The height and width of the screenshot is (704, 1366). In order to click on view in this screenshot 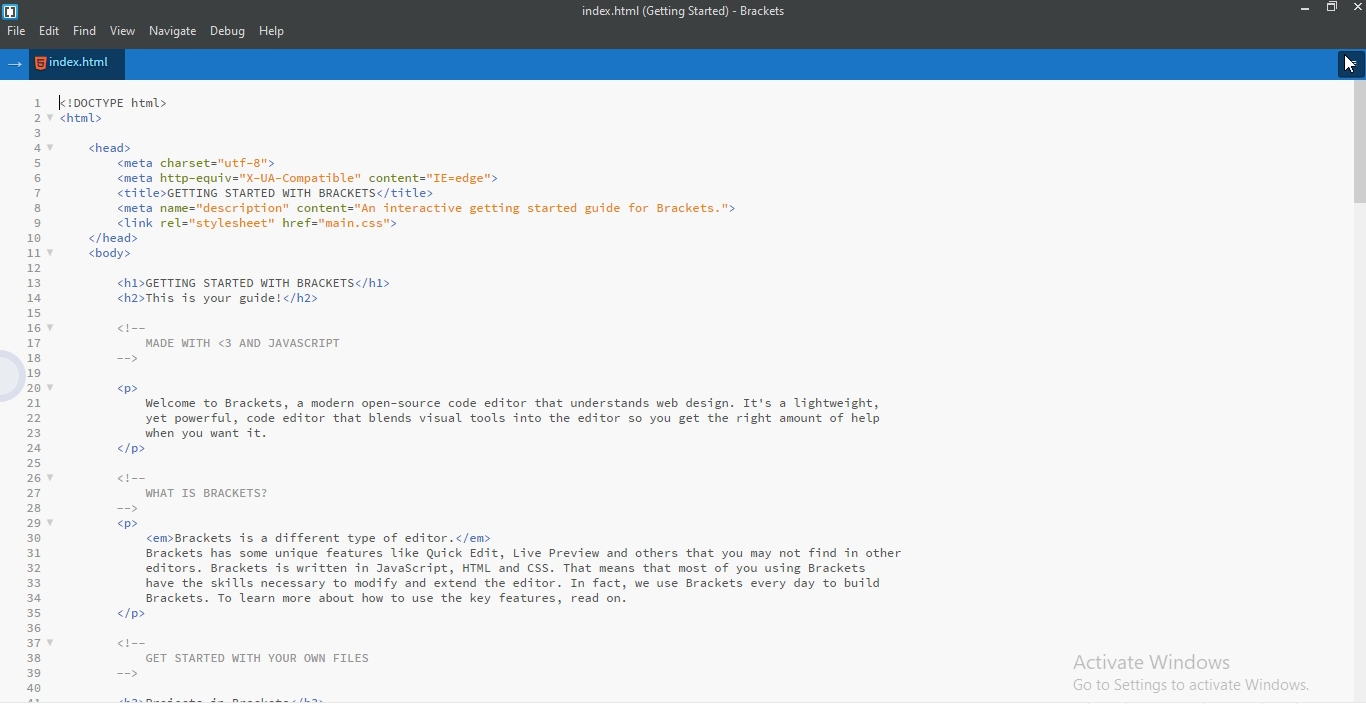, I will do `click(124, 31)`.